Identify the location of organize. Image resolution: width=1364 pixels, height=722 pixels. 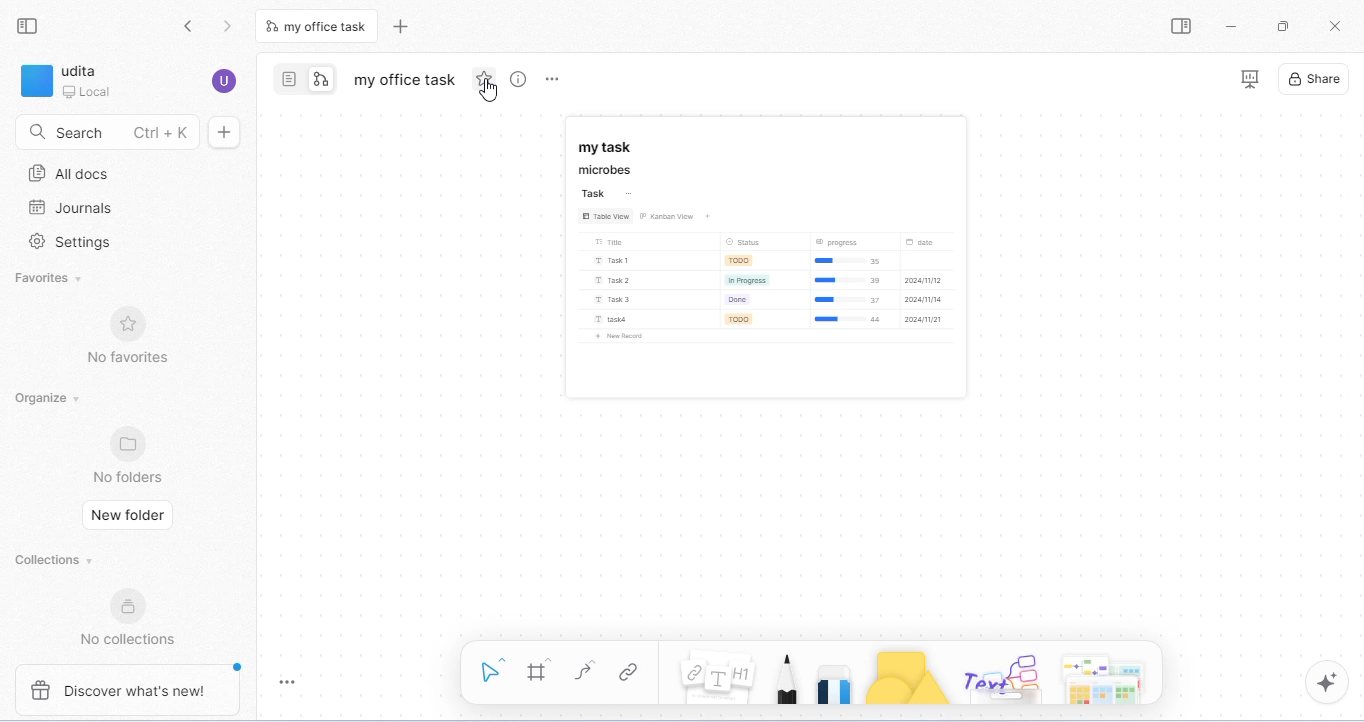
(51, 397).